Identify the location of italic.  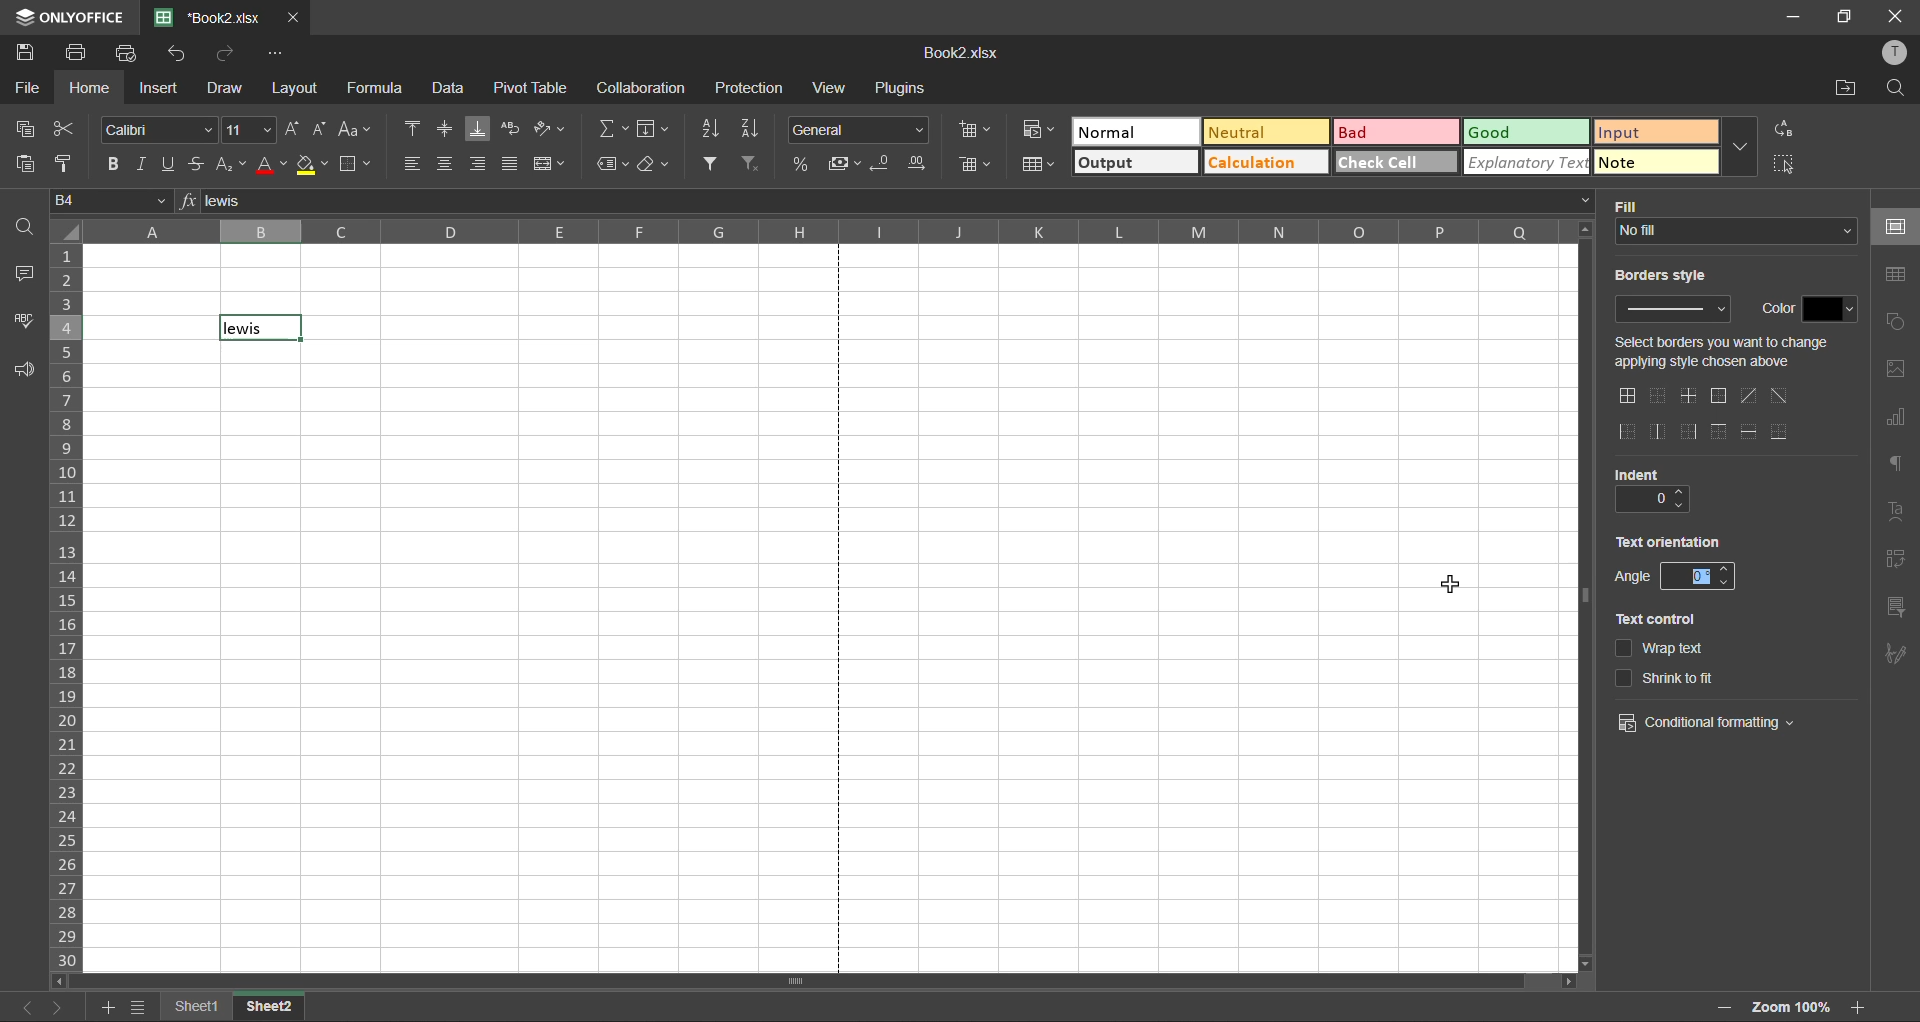
(138, 165).